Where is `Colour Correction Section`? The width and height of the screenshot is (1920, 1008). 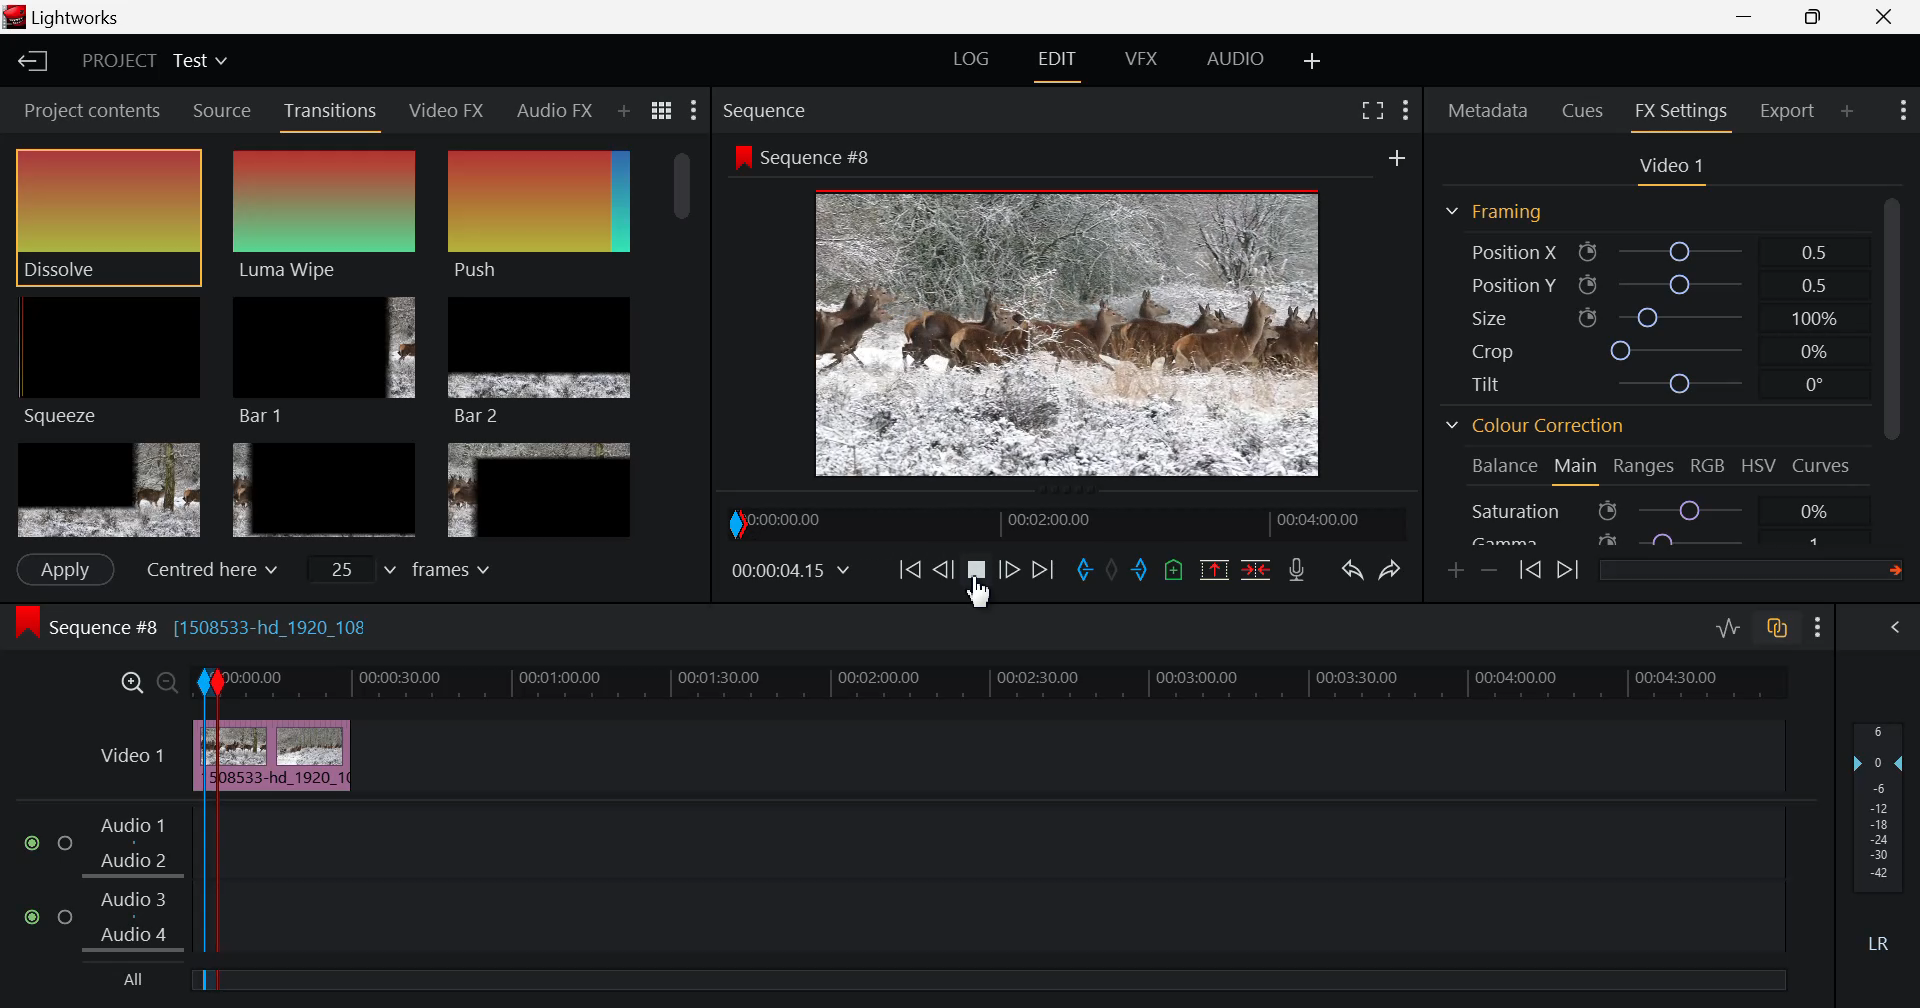
Colour Correction Section is located at coordinates (1536, 428).